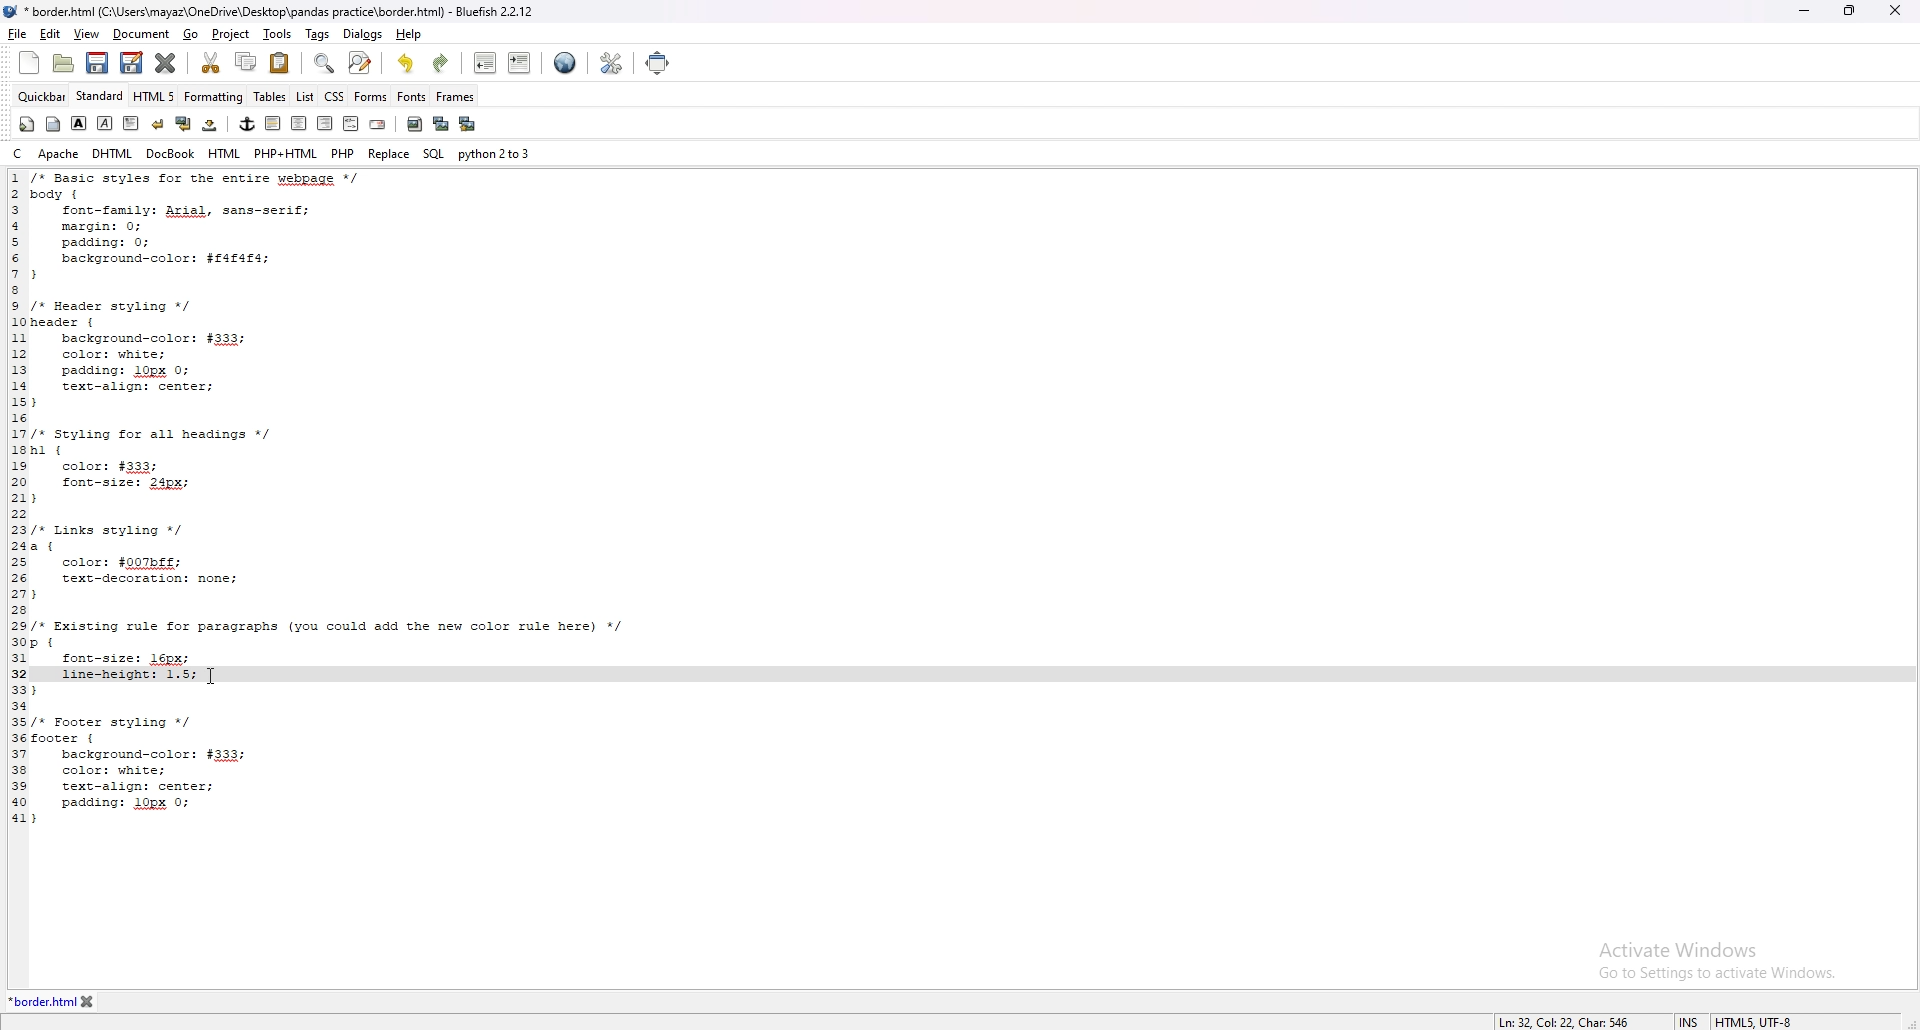 Image resolution: width=1920 pixels, height=1030 pixels. I want to click on advanced find and replace, so click(360, 62).